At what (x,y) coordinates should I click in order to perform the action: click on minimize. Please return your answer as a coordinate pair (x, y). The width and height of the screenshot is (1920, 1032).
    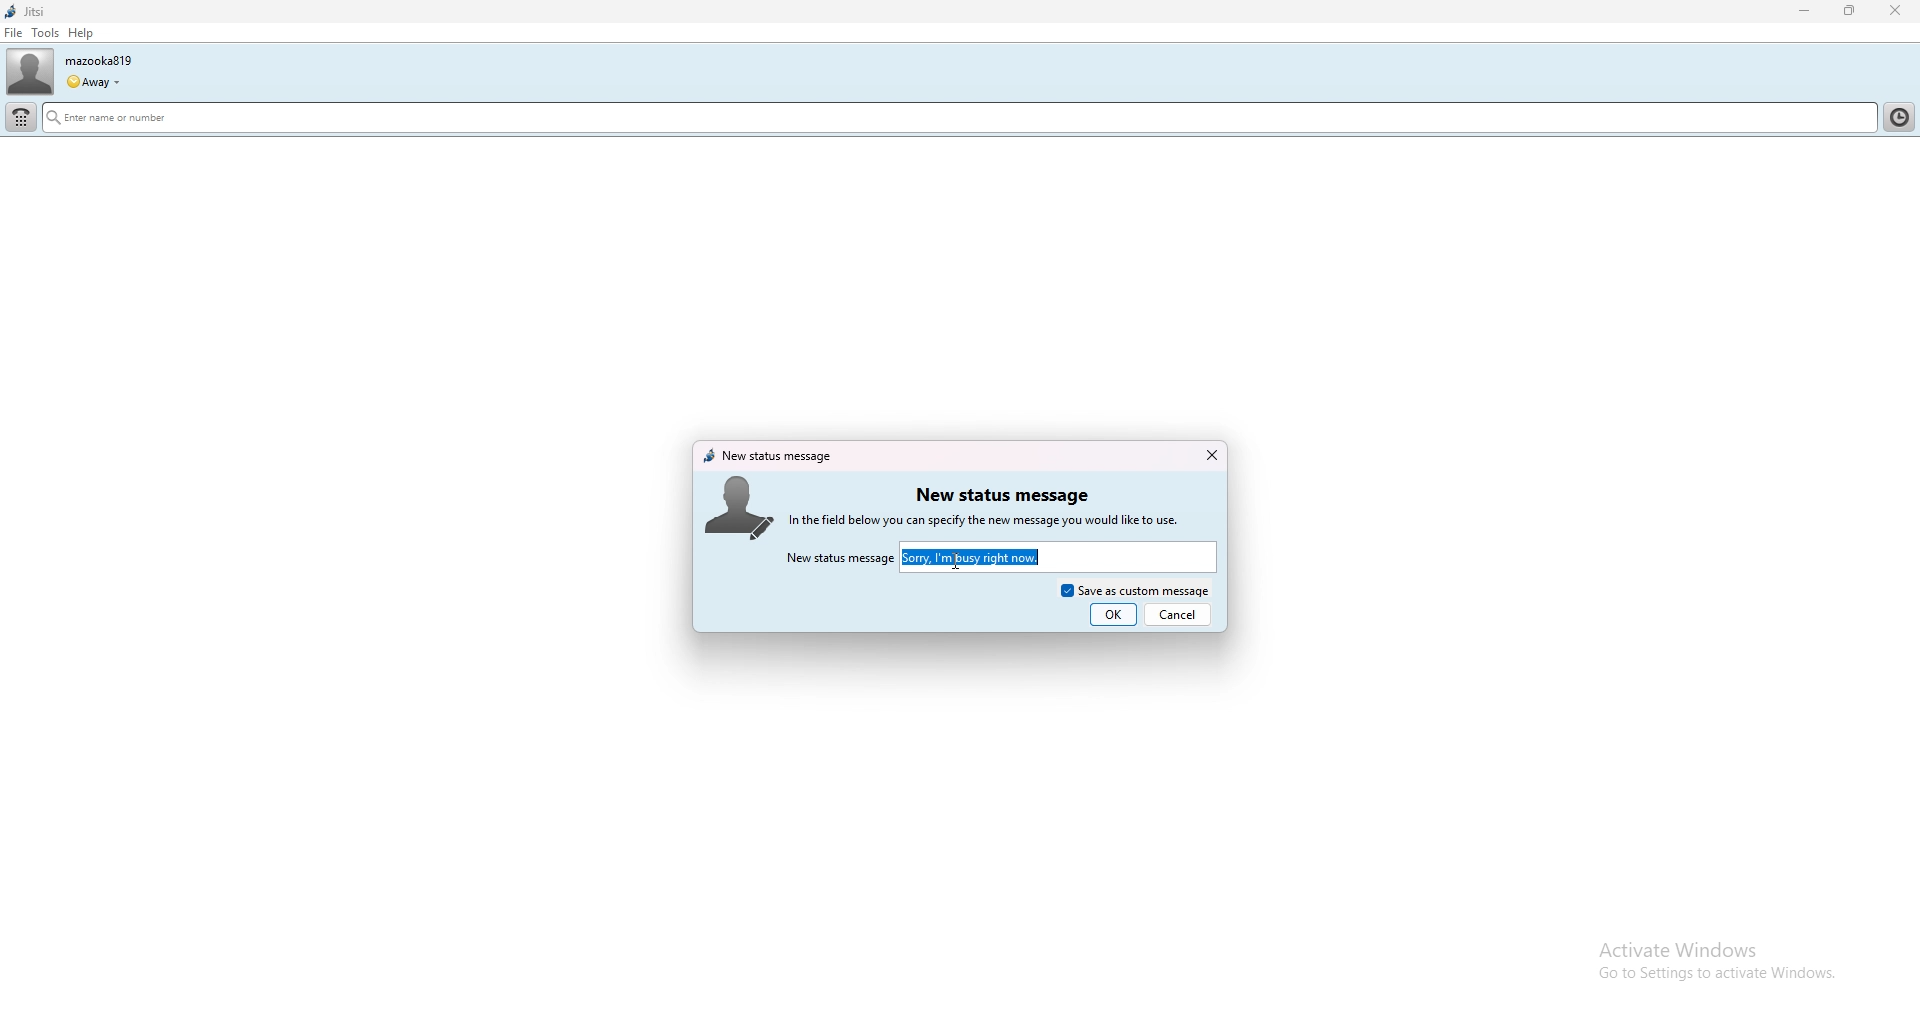
    Looking at the image, I should click on (1805, 11).